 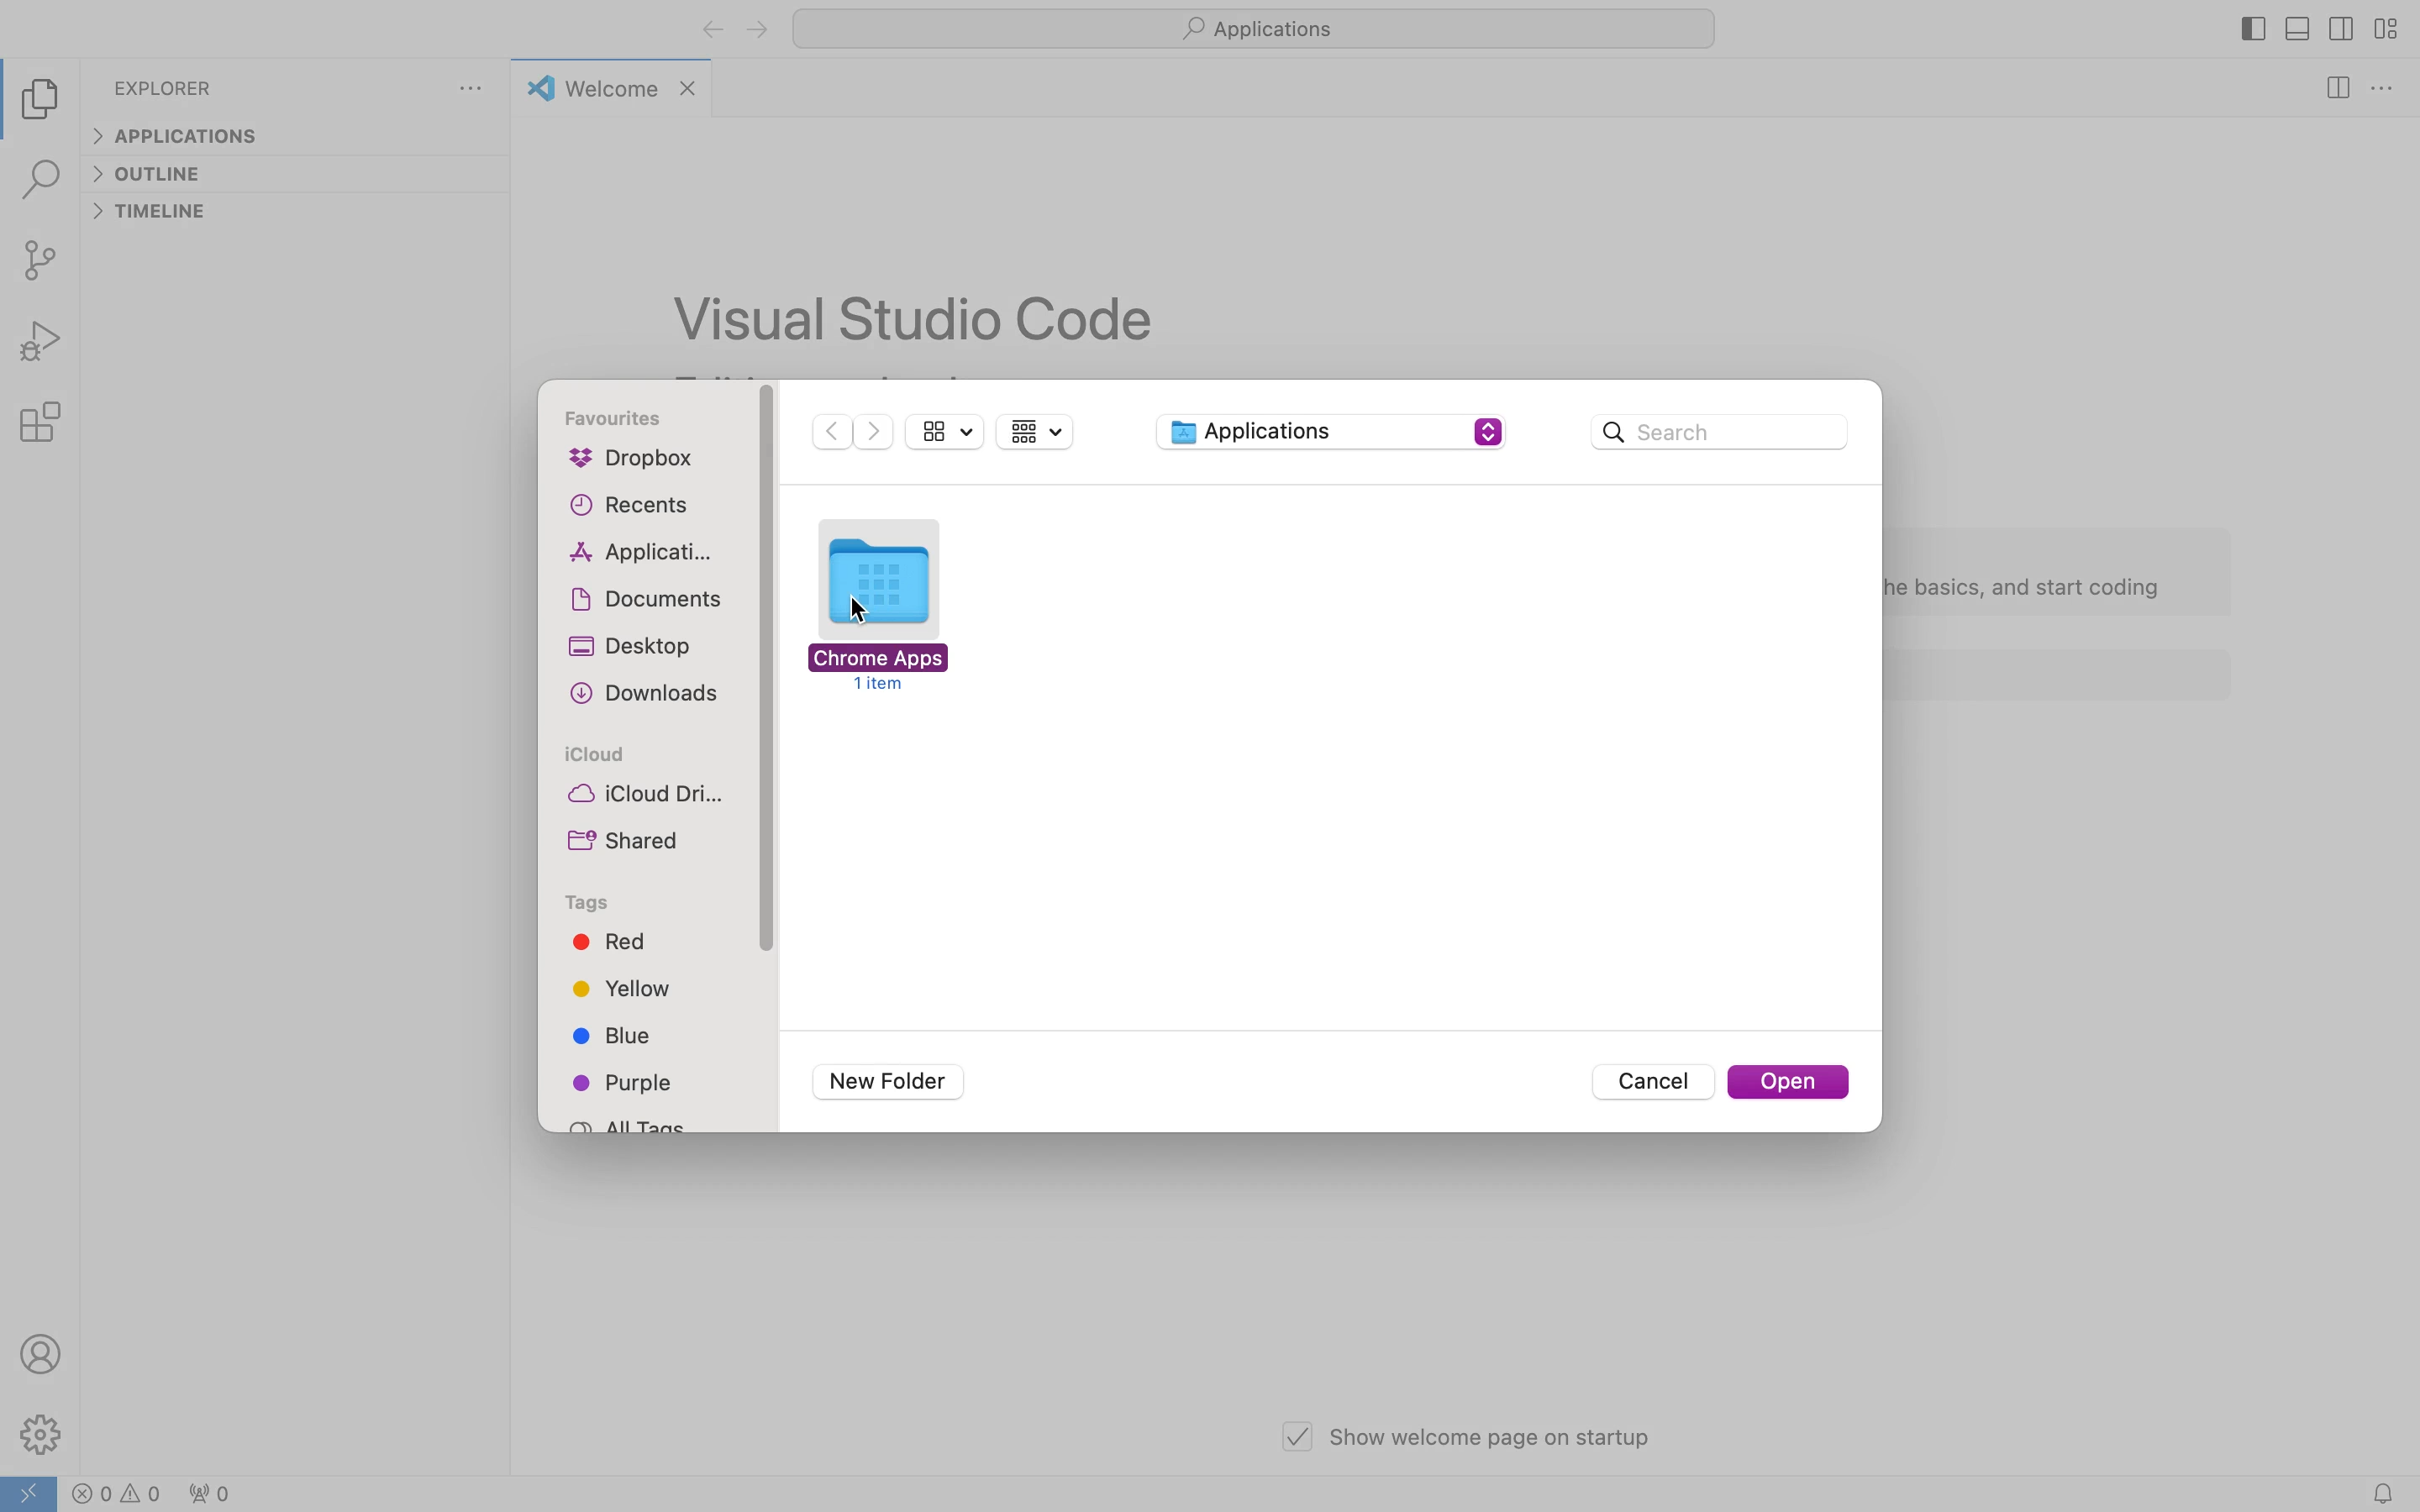 What do you see at coordinates (920, 318) in the screenshot?
I see `vs code text` at bounding box center [920, 318].